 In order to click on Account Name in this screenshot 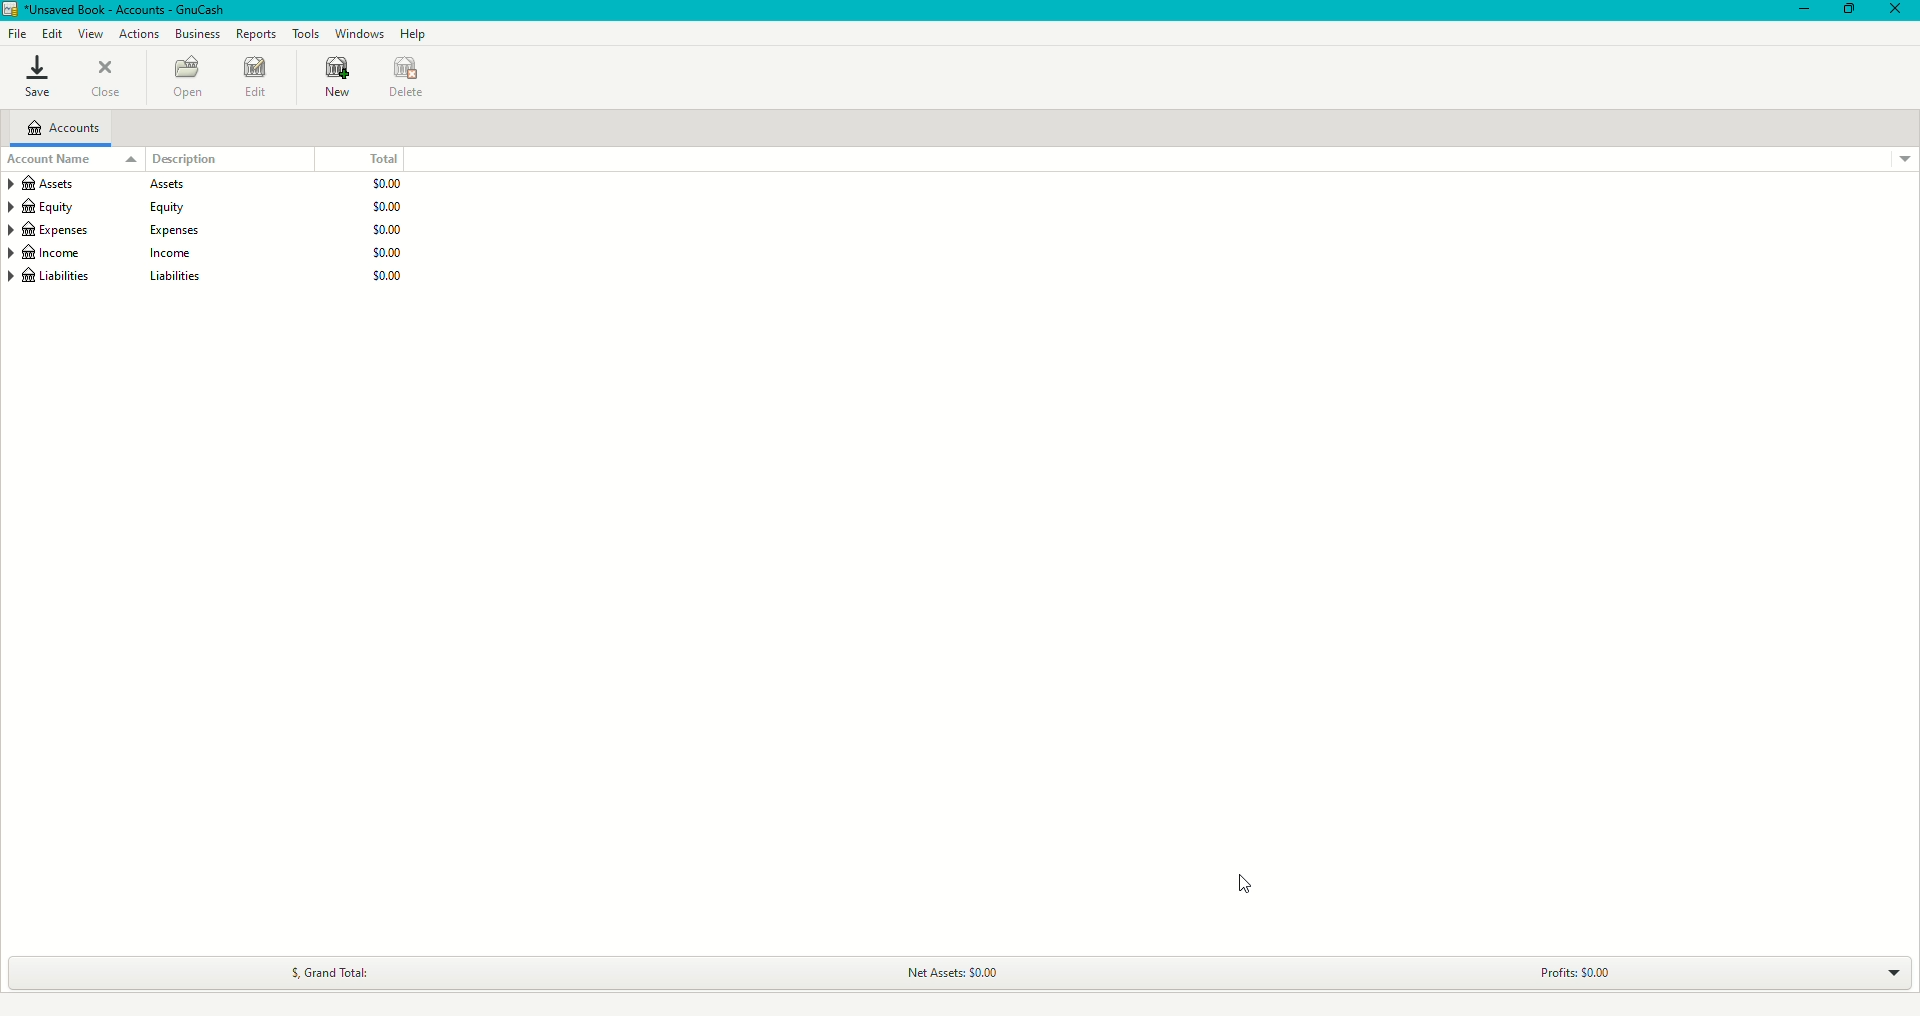, I will do `click(49, 160)`.